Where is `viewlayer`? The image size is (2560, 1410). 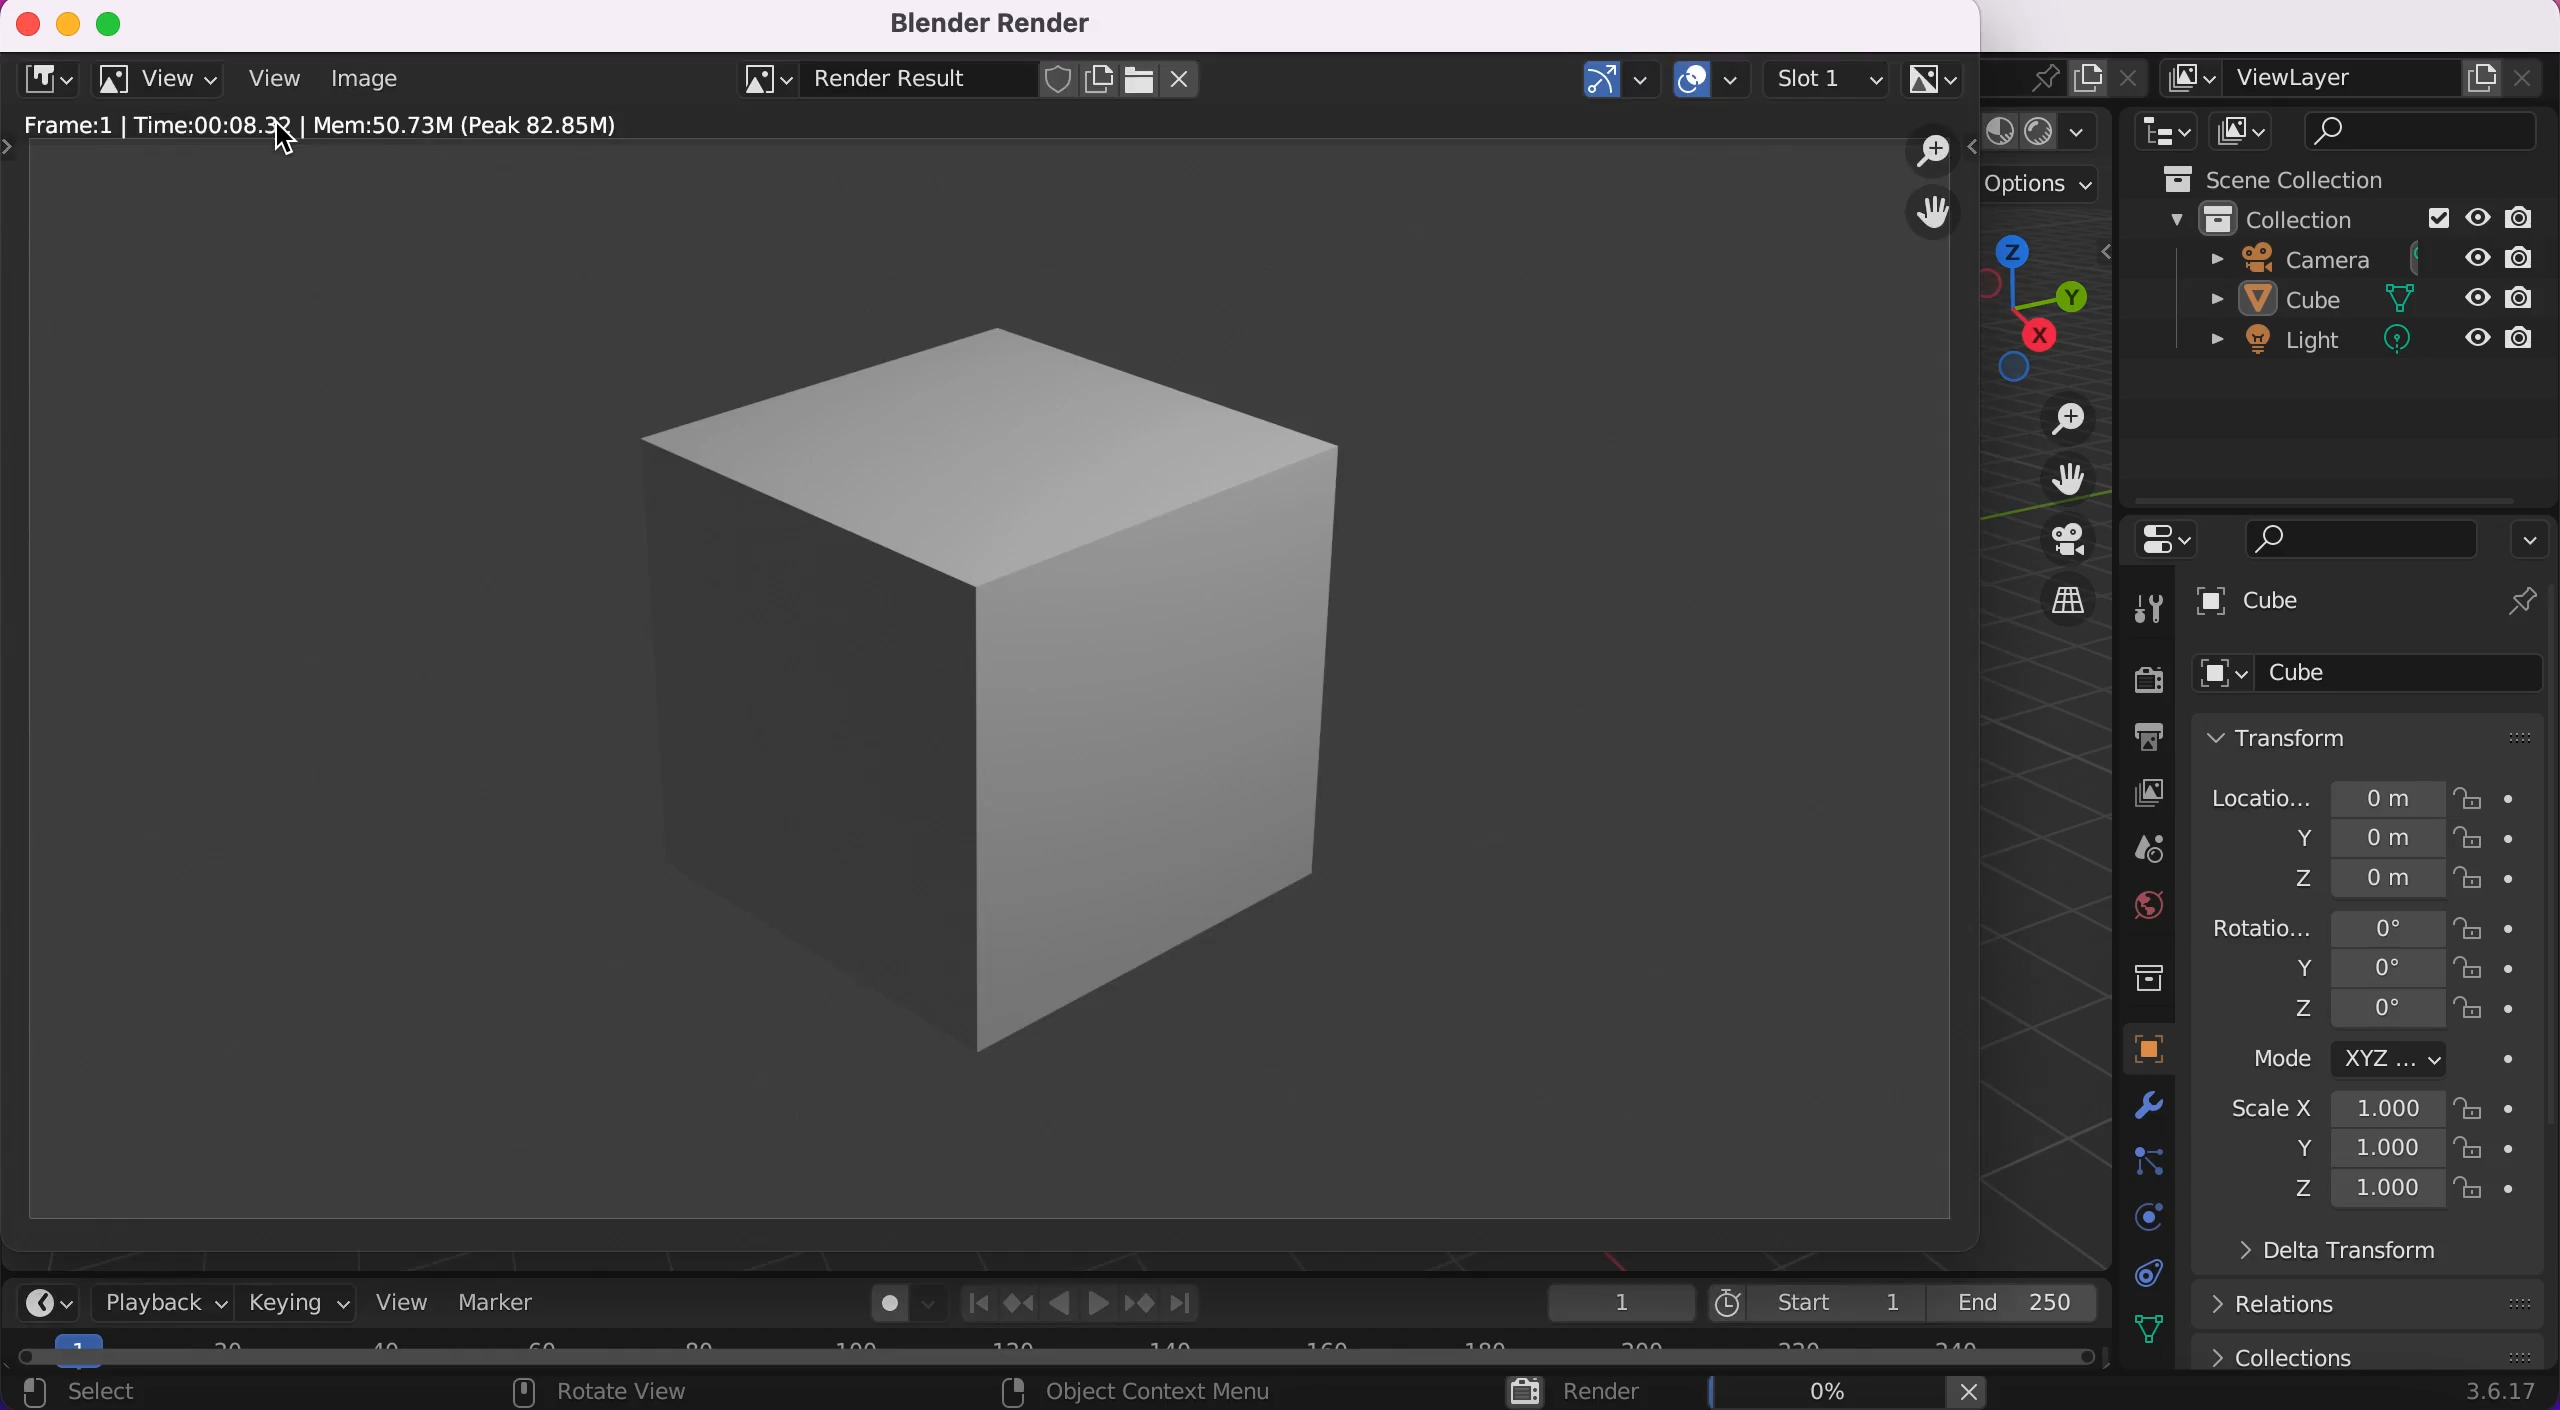 viewlayer is located at coordinates (2354, 83).